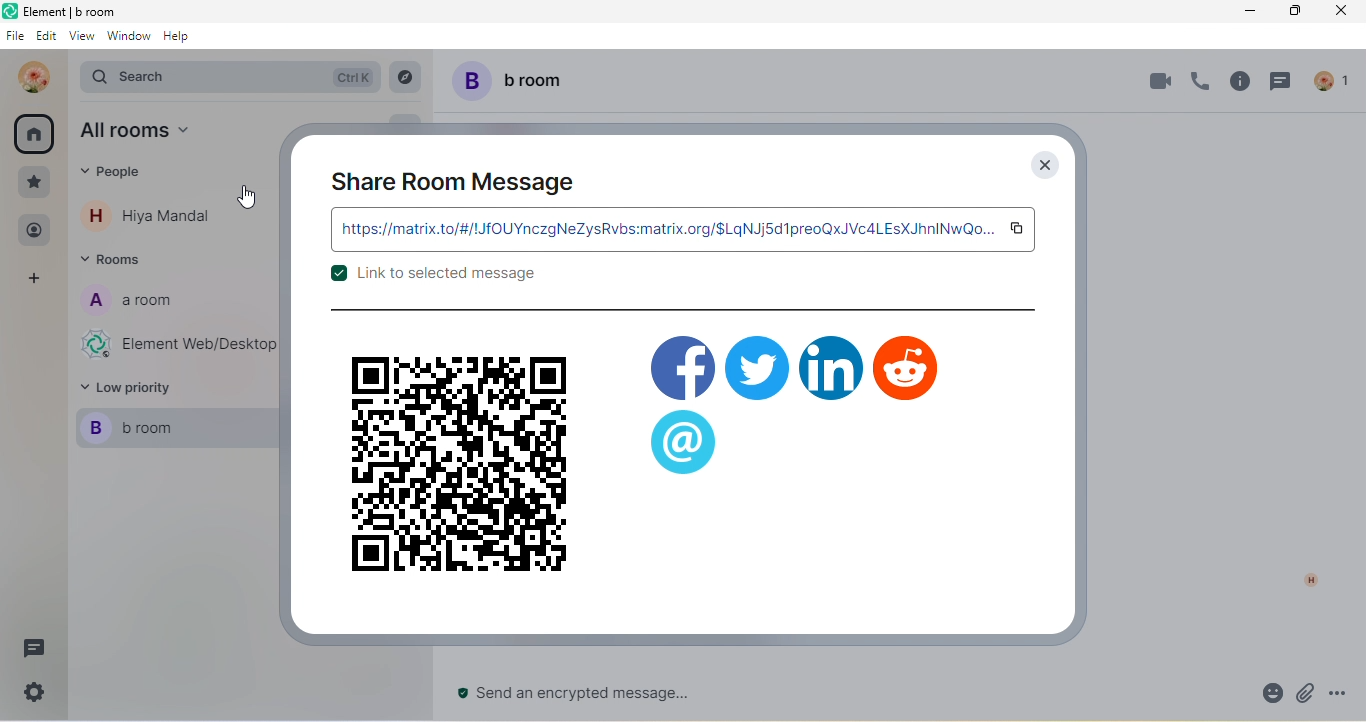 The height and width of the screenshot is (722, 1366). I want to click on qr code, so click(458, 464).